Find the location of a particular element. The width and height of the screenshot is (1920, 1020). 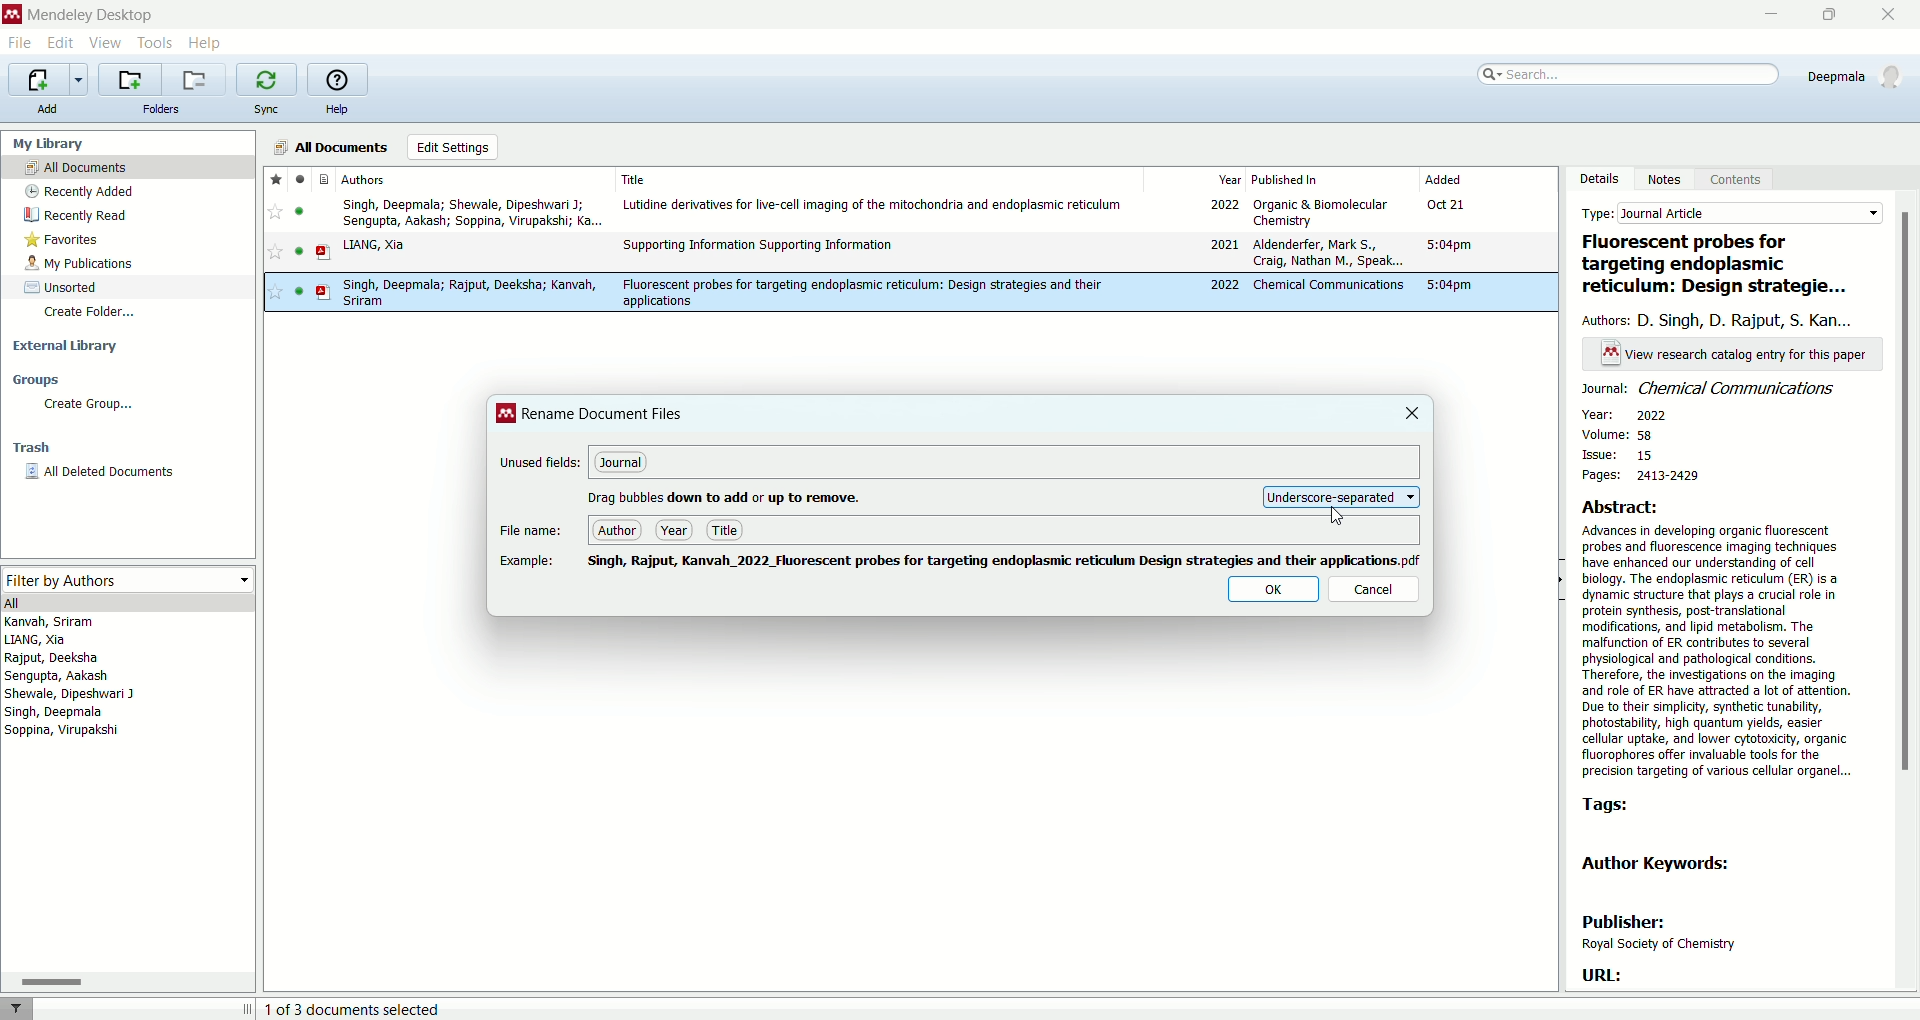

cancel is located at coordinates (1375, 591).